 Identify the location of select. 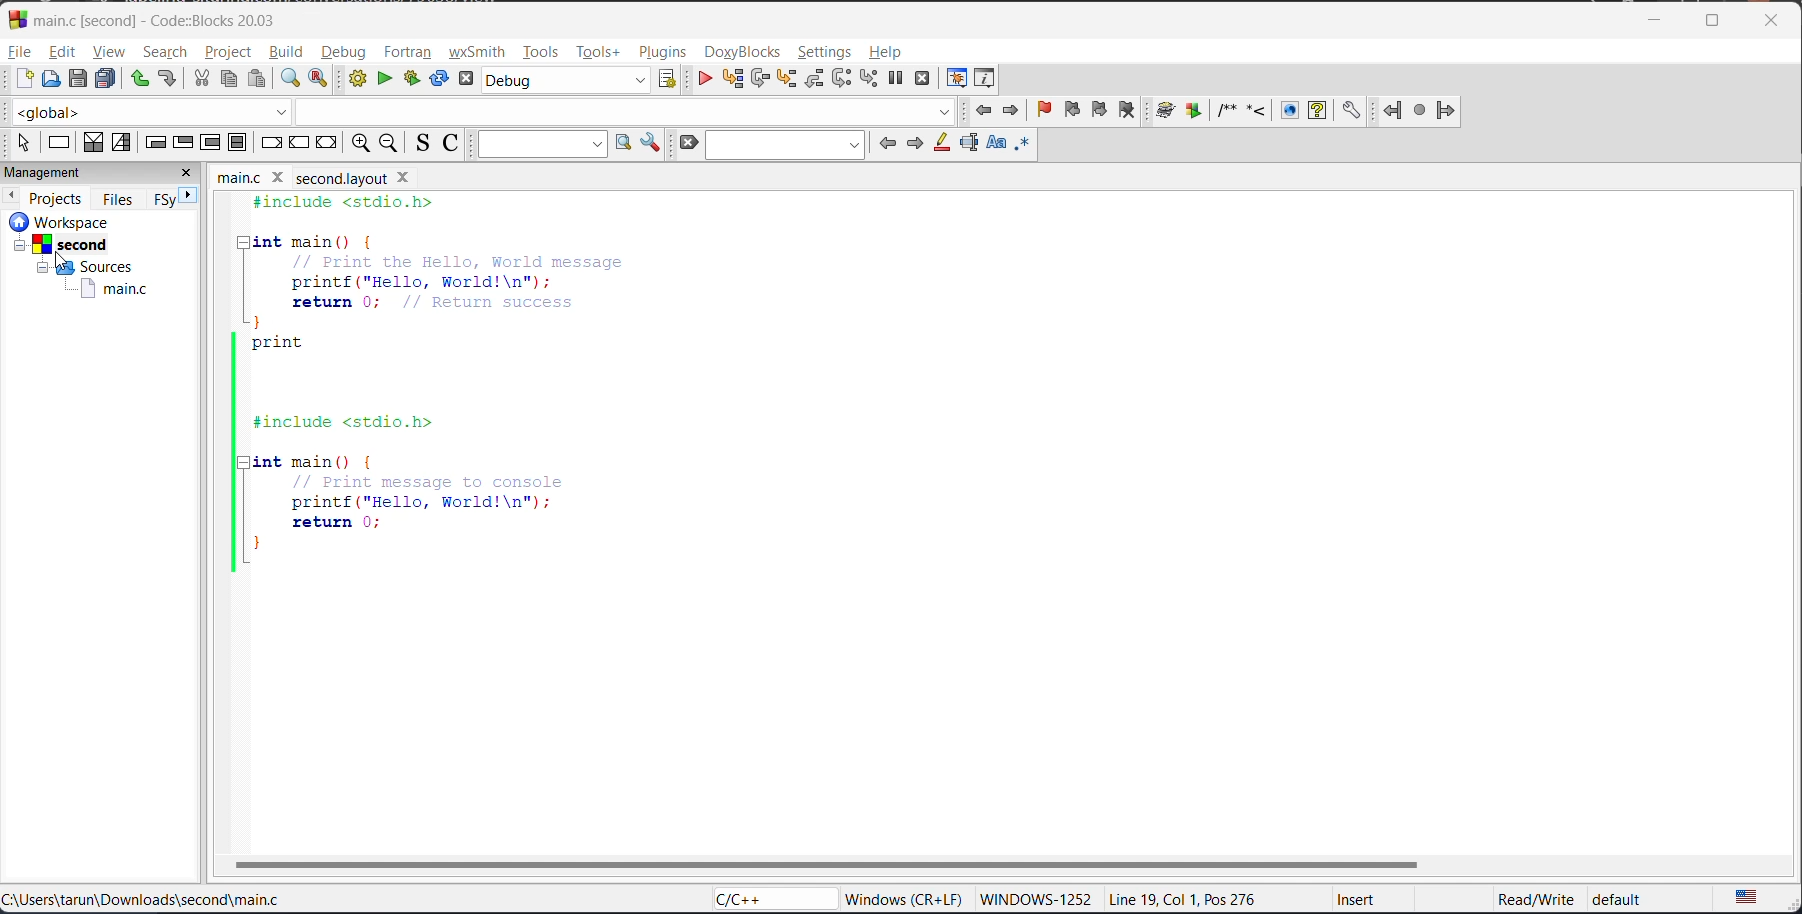
(28, 142).